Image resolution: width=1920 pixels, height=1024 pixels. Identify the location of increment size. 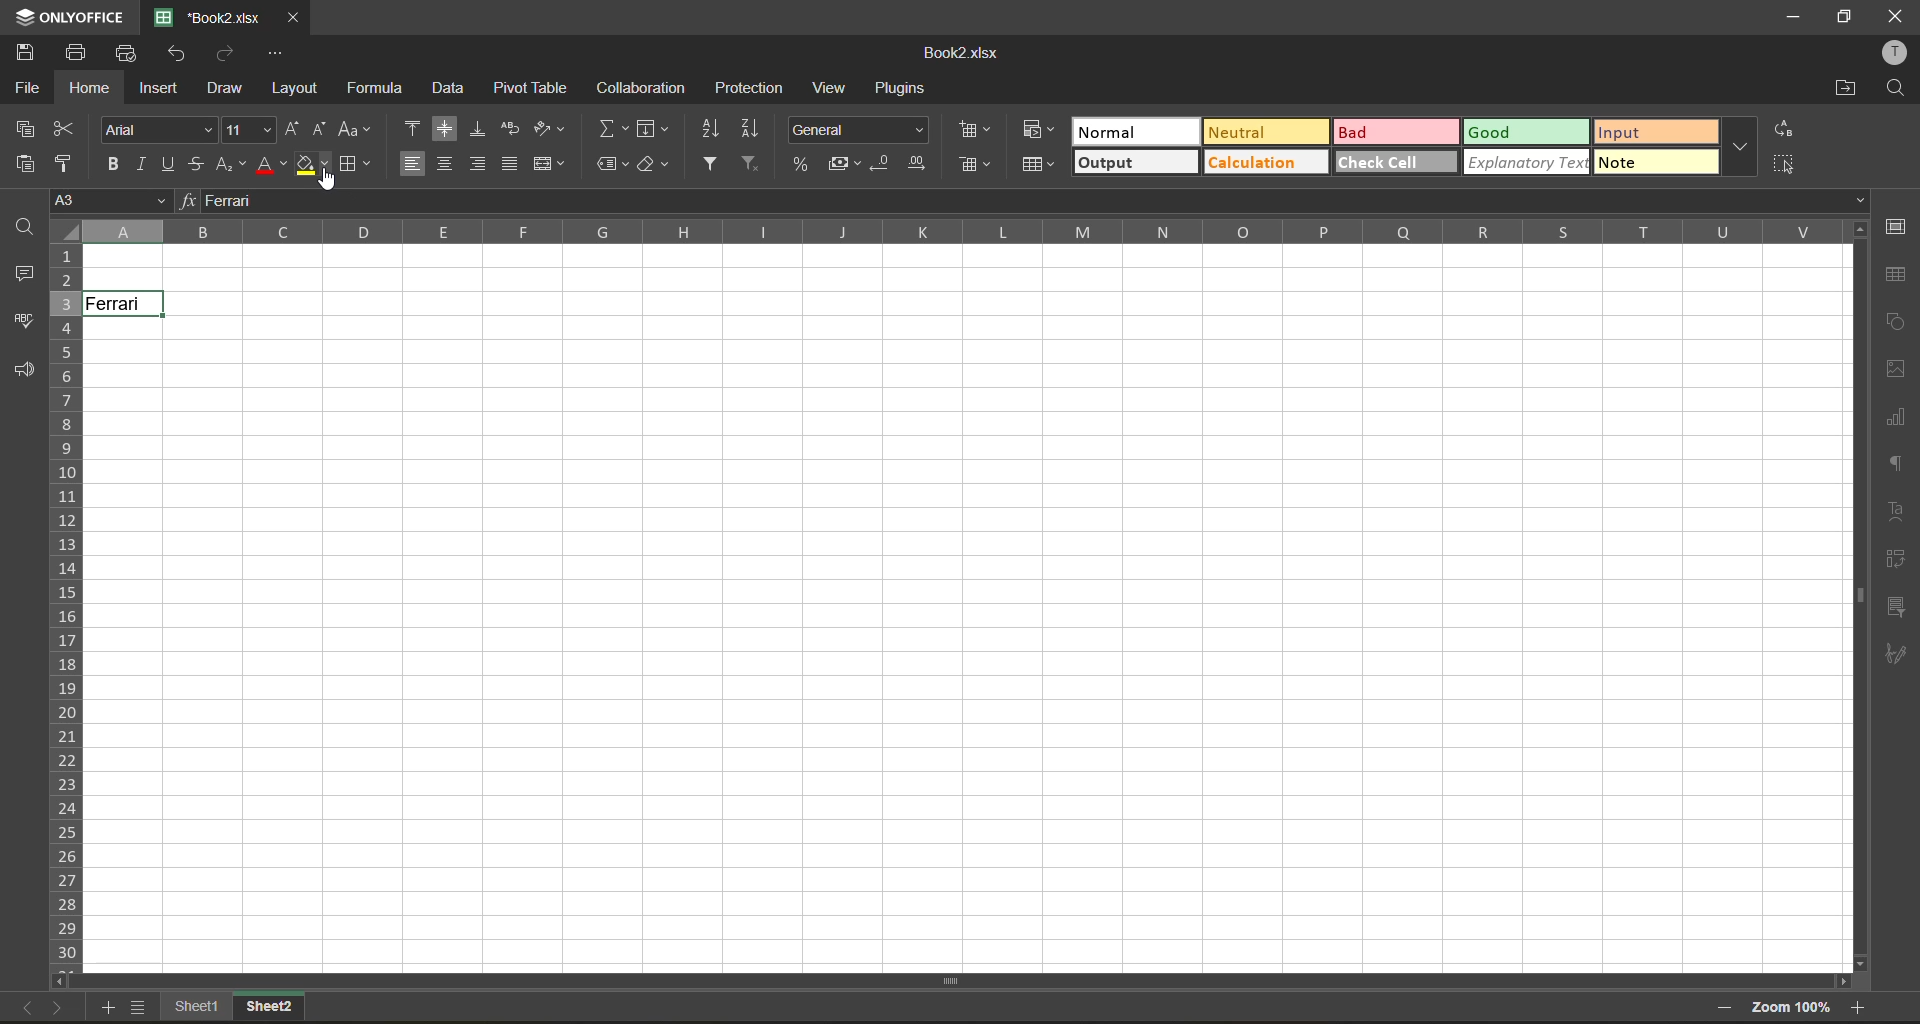
(294, 130).